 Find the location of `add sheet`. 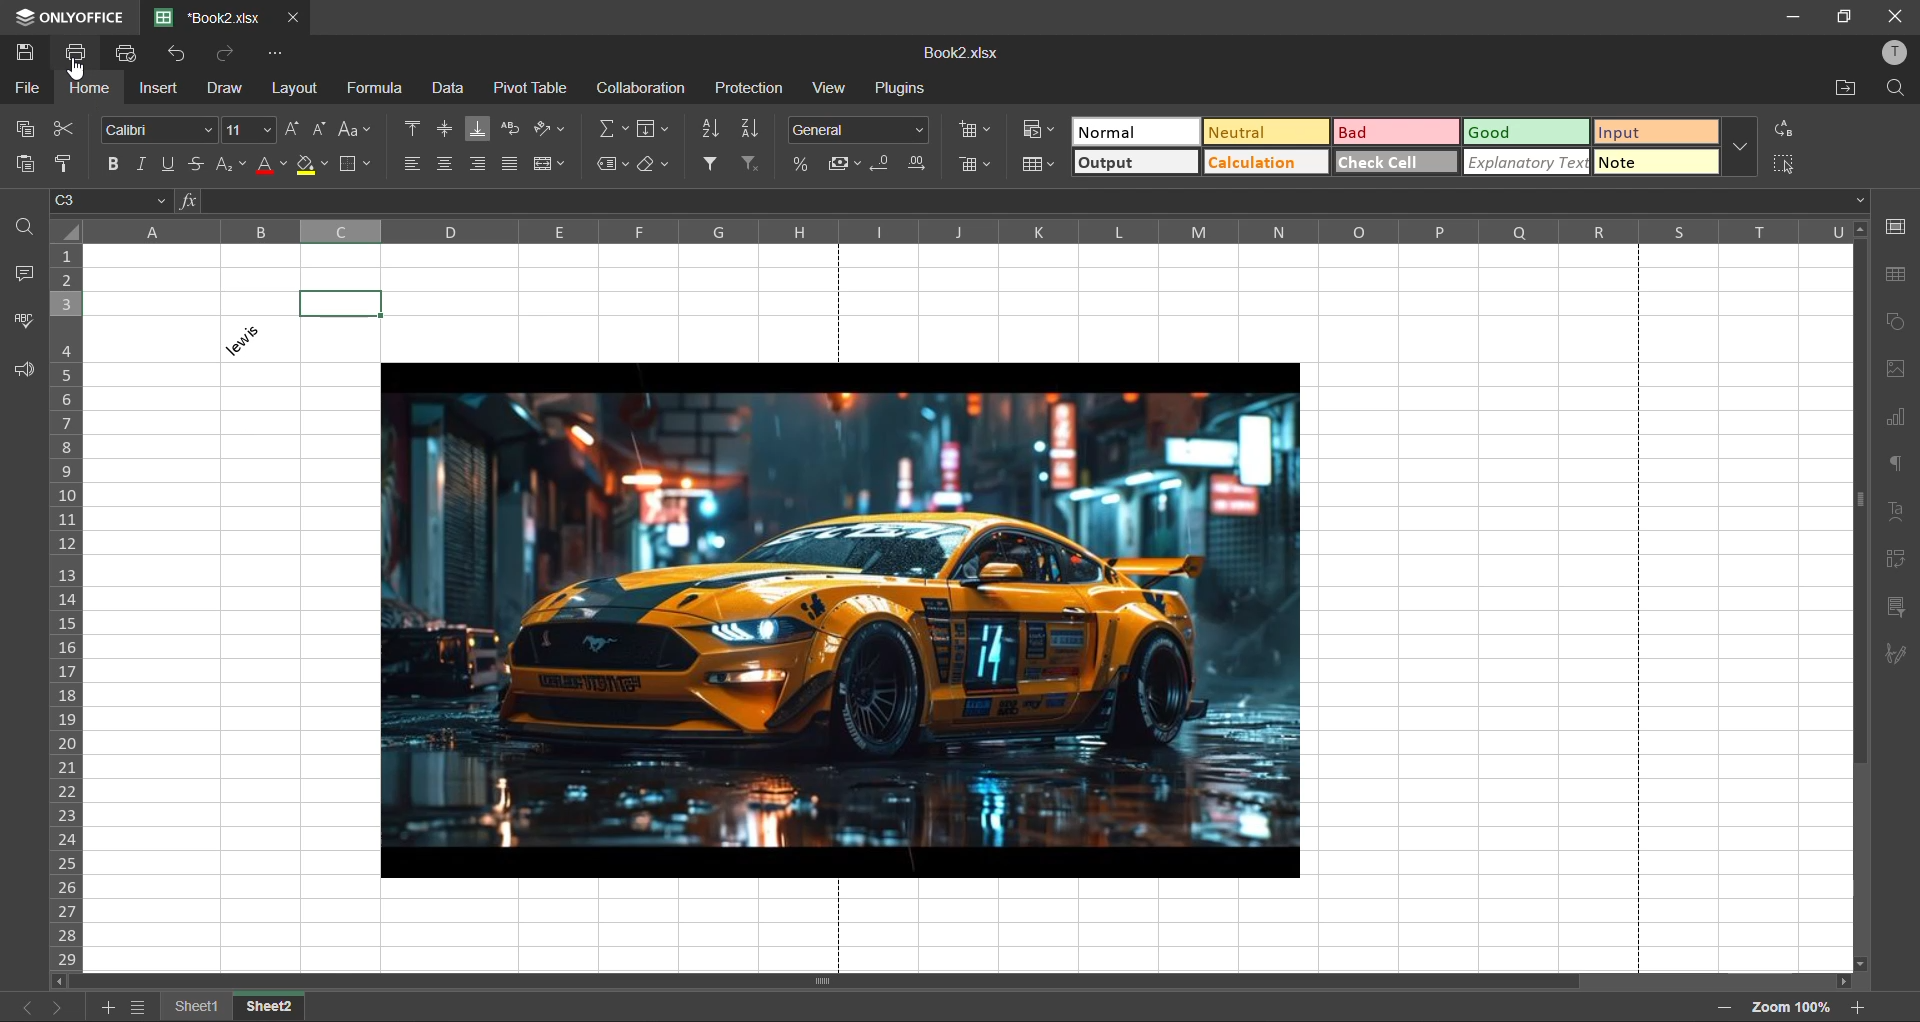

add sheet is located at coordinates (108, 1010).